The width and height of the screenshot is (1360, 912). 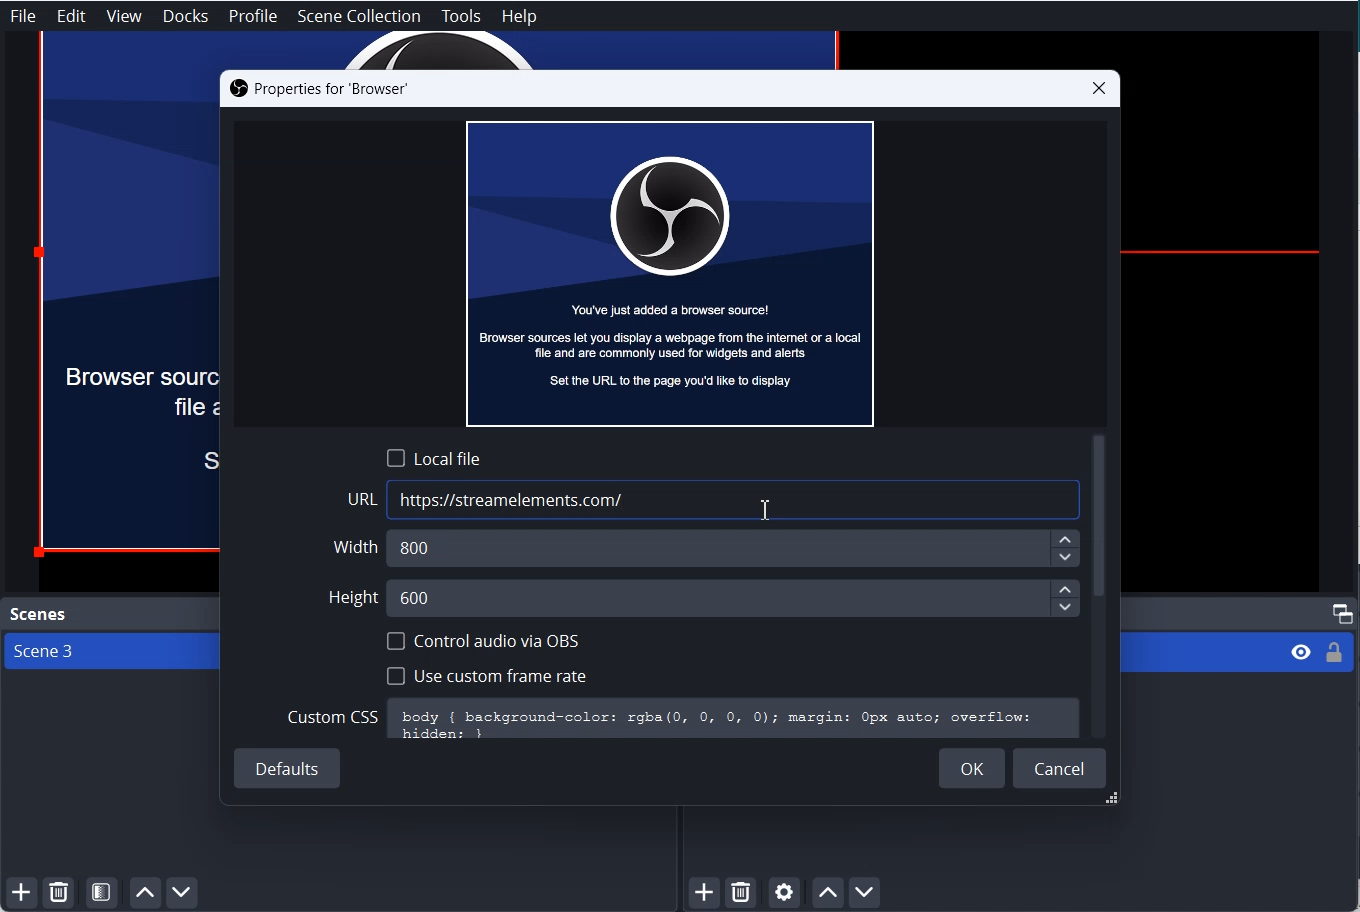 What do you see at coordinates (1343, 612) in the screenshot?
I see `Maximize` at bounding box center [1343, 612].